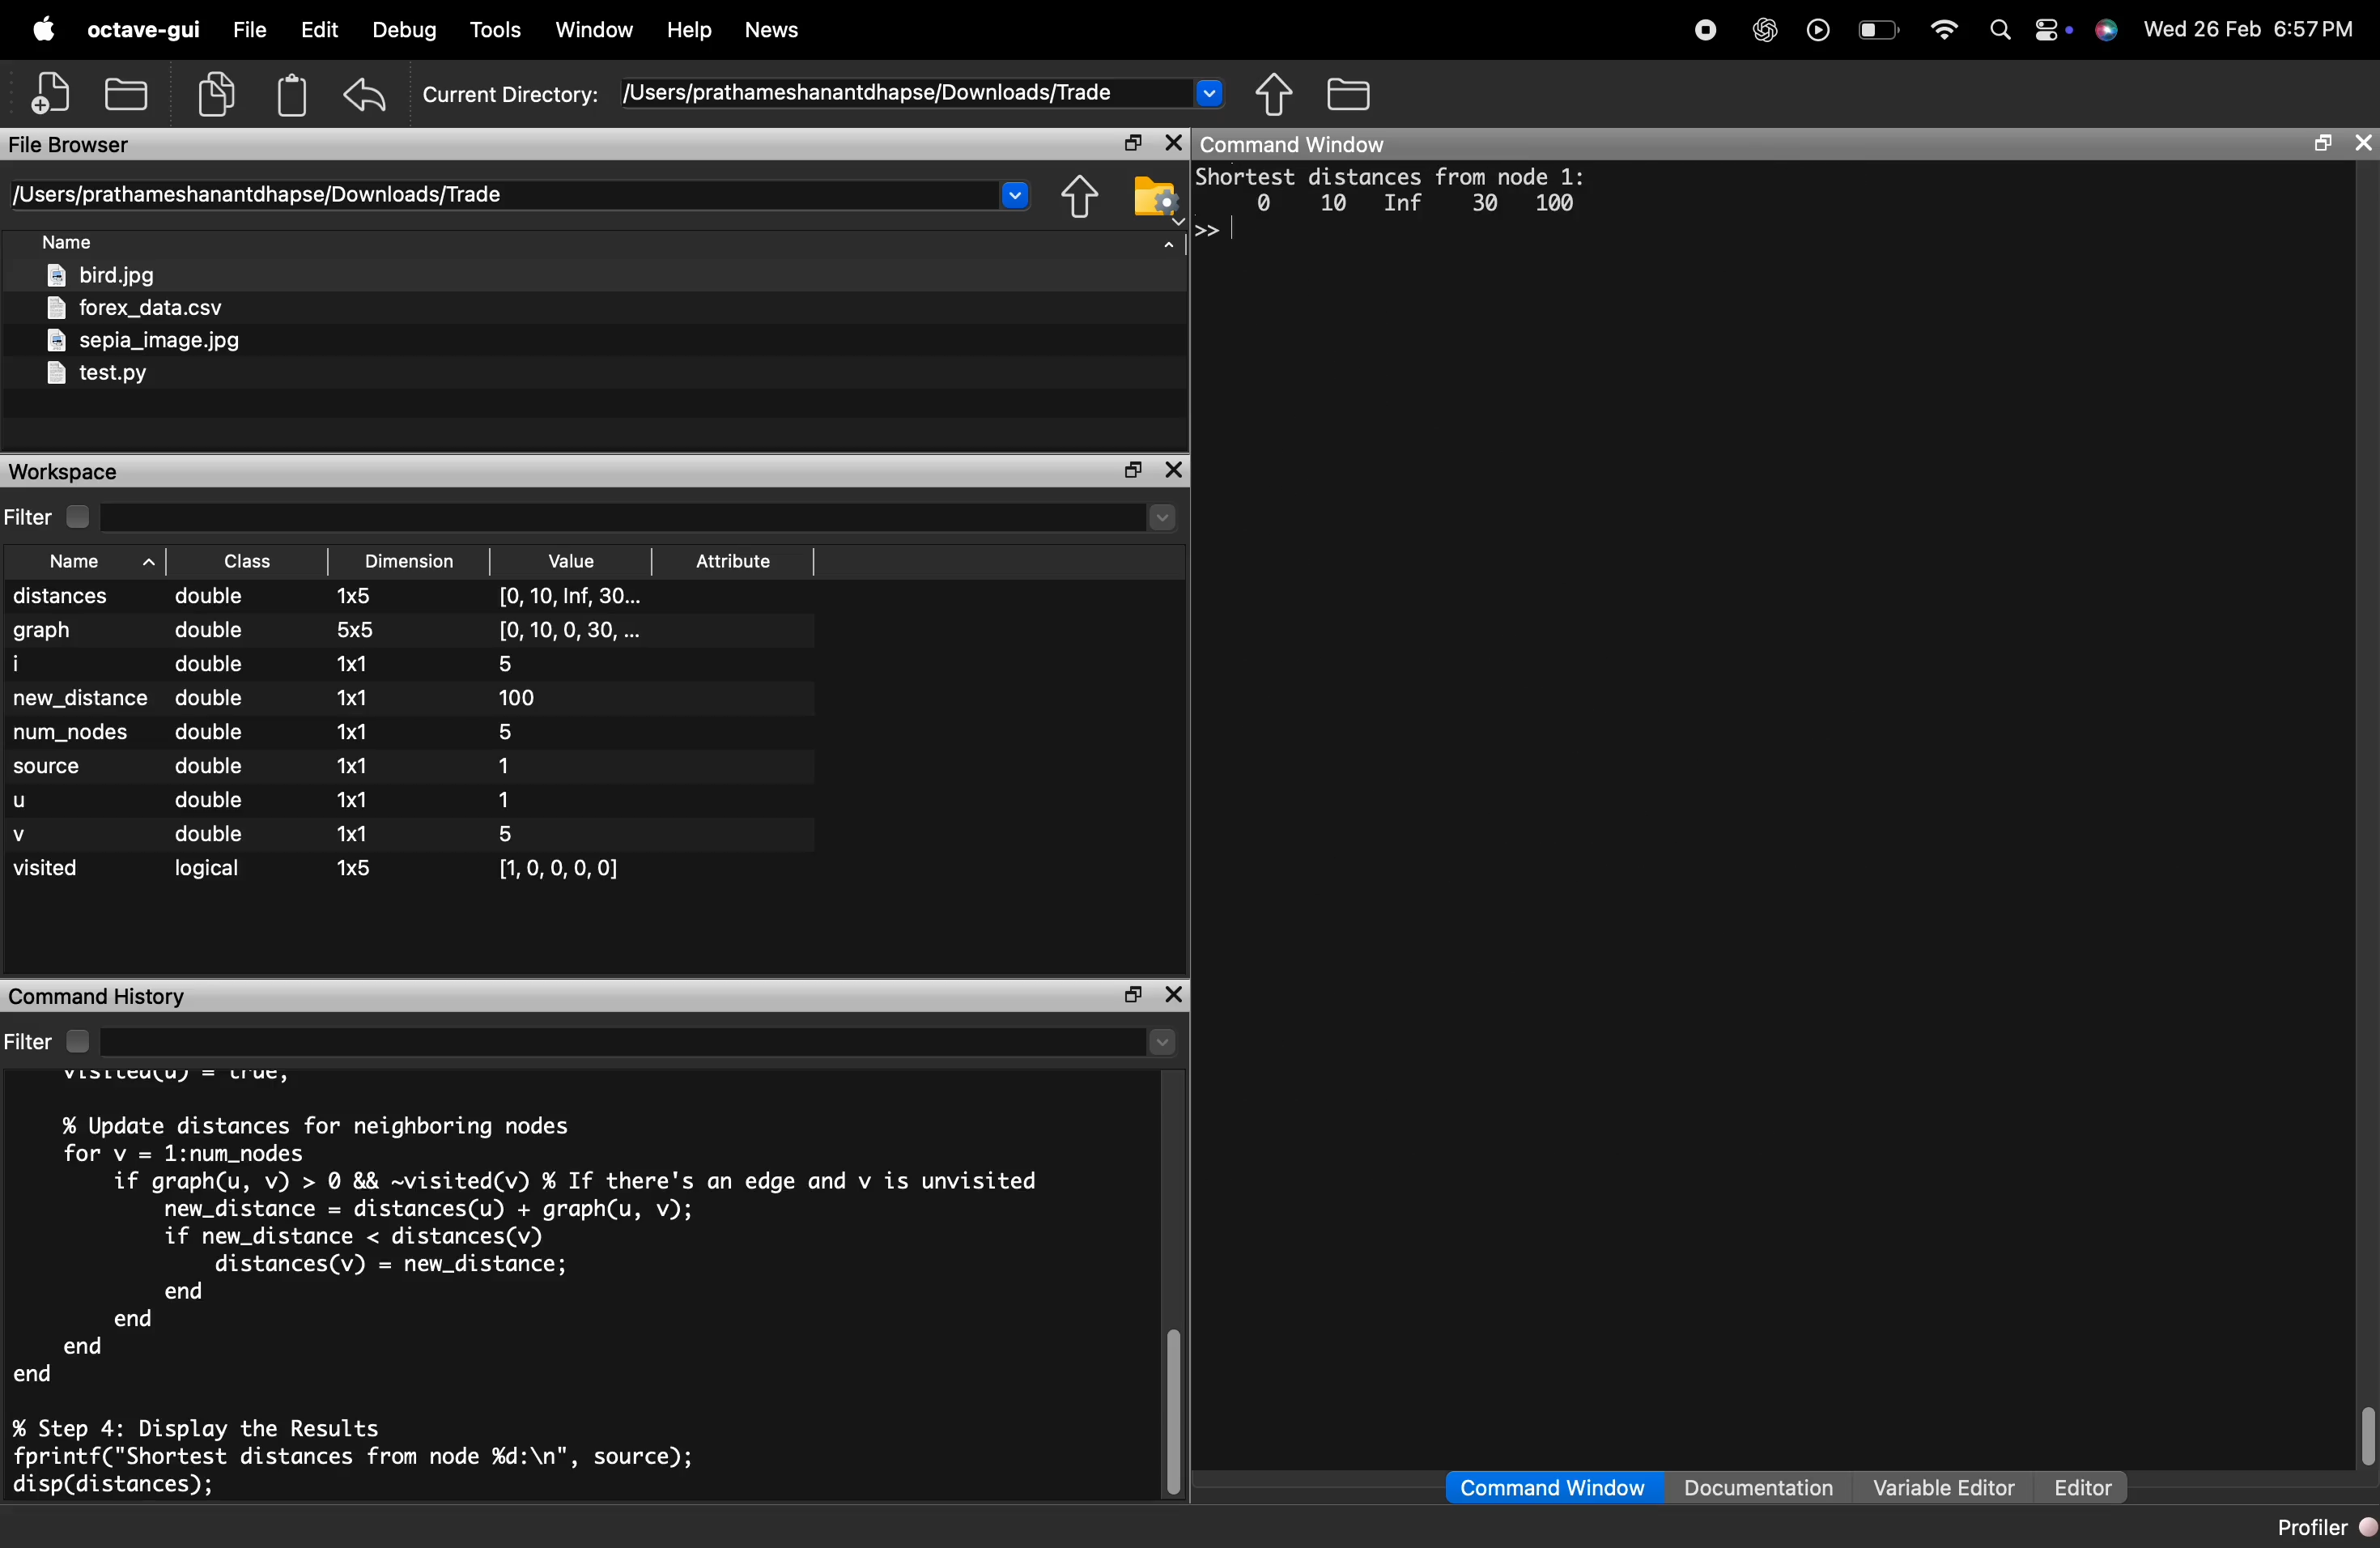 This screenshot has width=2380, height=1548. Describe the element at coordinates (1944, 1488) in the screenshot. I see `variable editor` at that location.